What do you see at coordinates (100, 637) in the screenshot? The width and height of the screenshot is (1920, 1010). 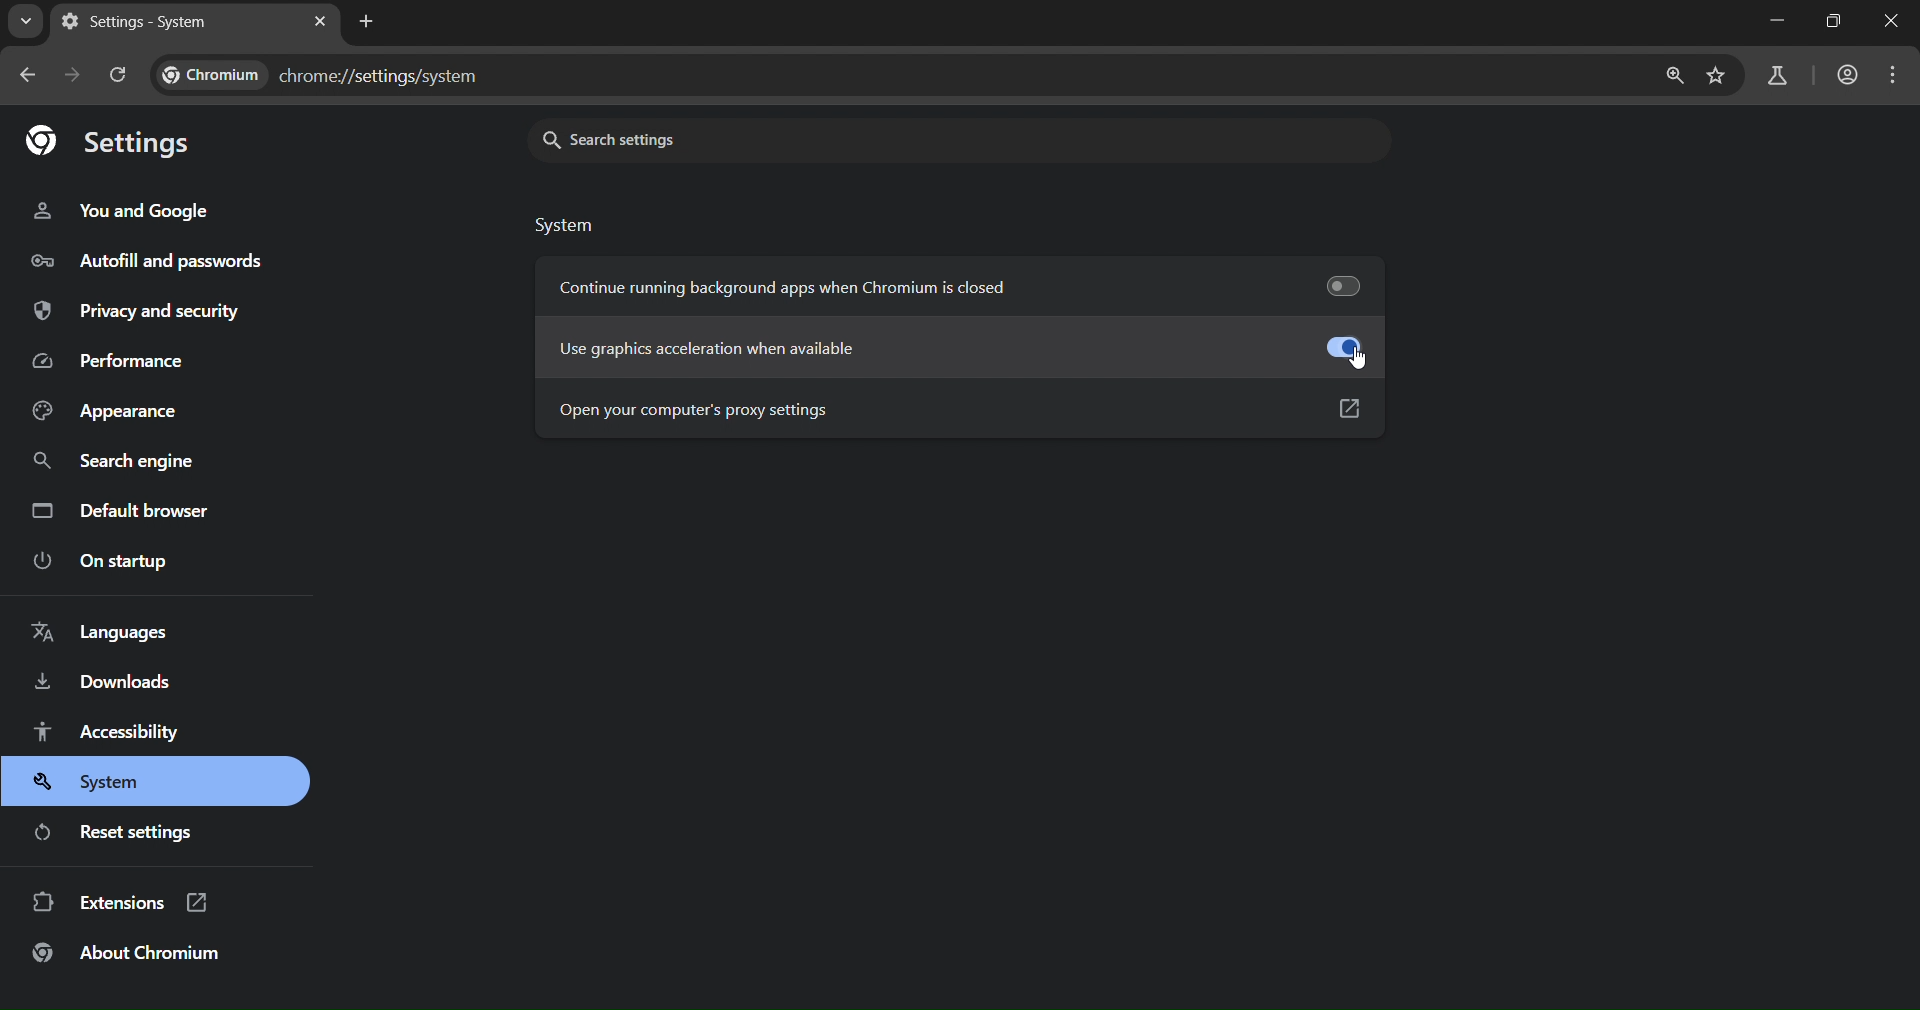 I see `languages` at bounding box center [100, 637].